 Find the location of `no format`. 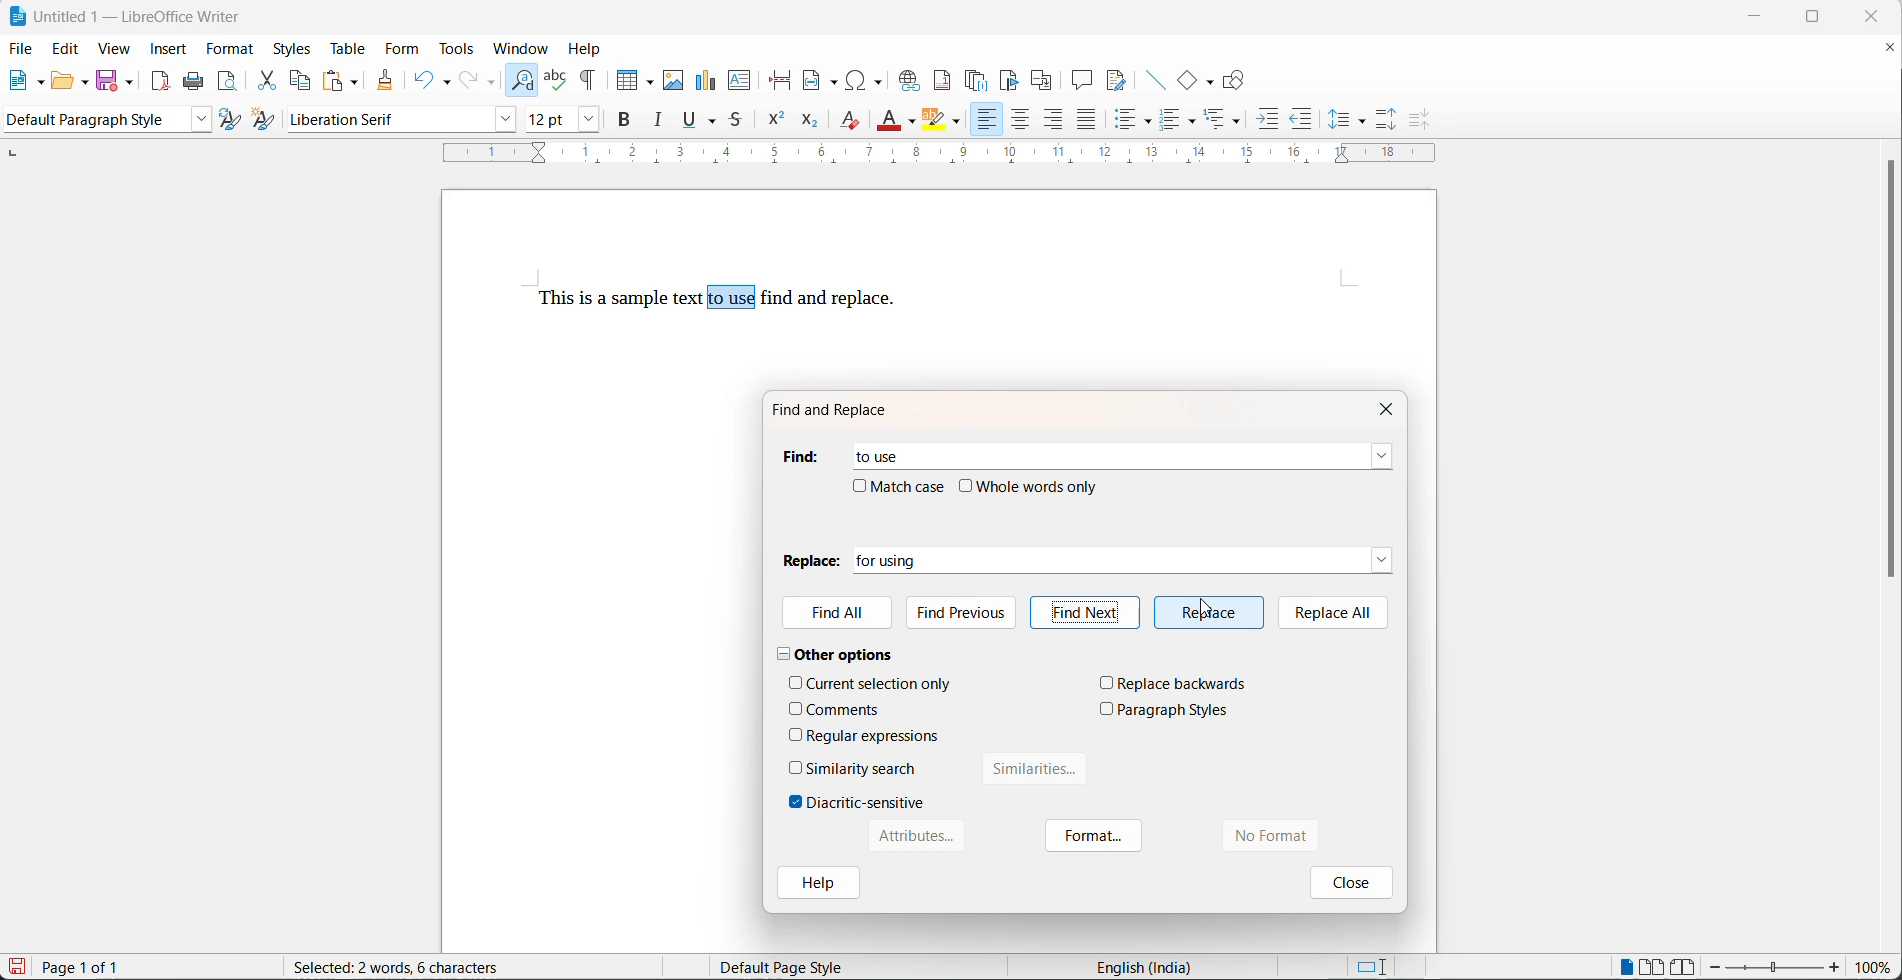

no format is located at coordinates (1292, 836).